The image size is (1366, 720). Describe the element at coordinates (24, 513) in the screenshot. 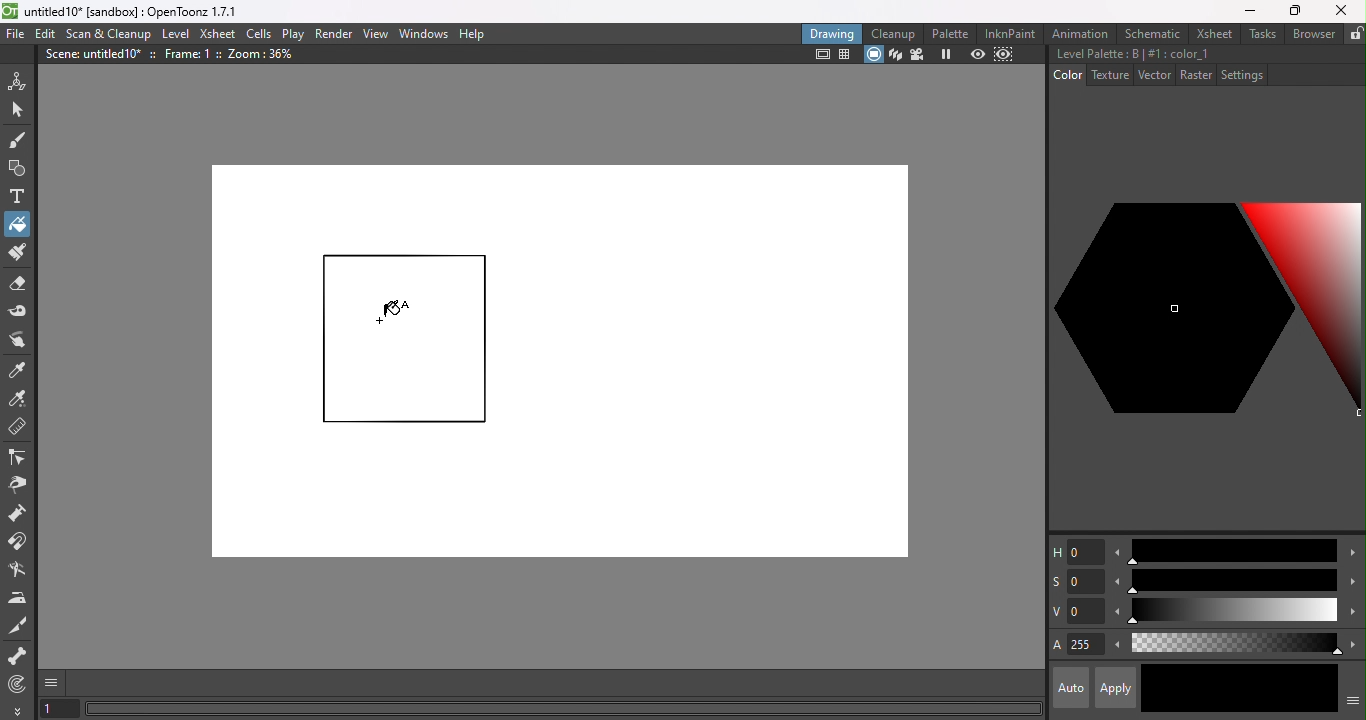

I see `Pump tool` at that location.